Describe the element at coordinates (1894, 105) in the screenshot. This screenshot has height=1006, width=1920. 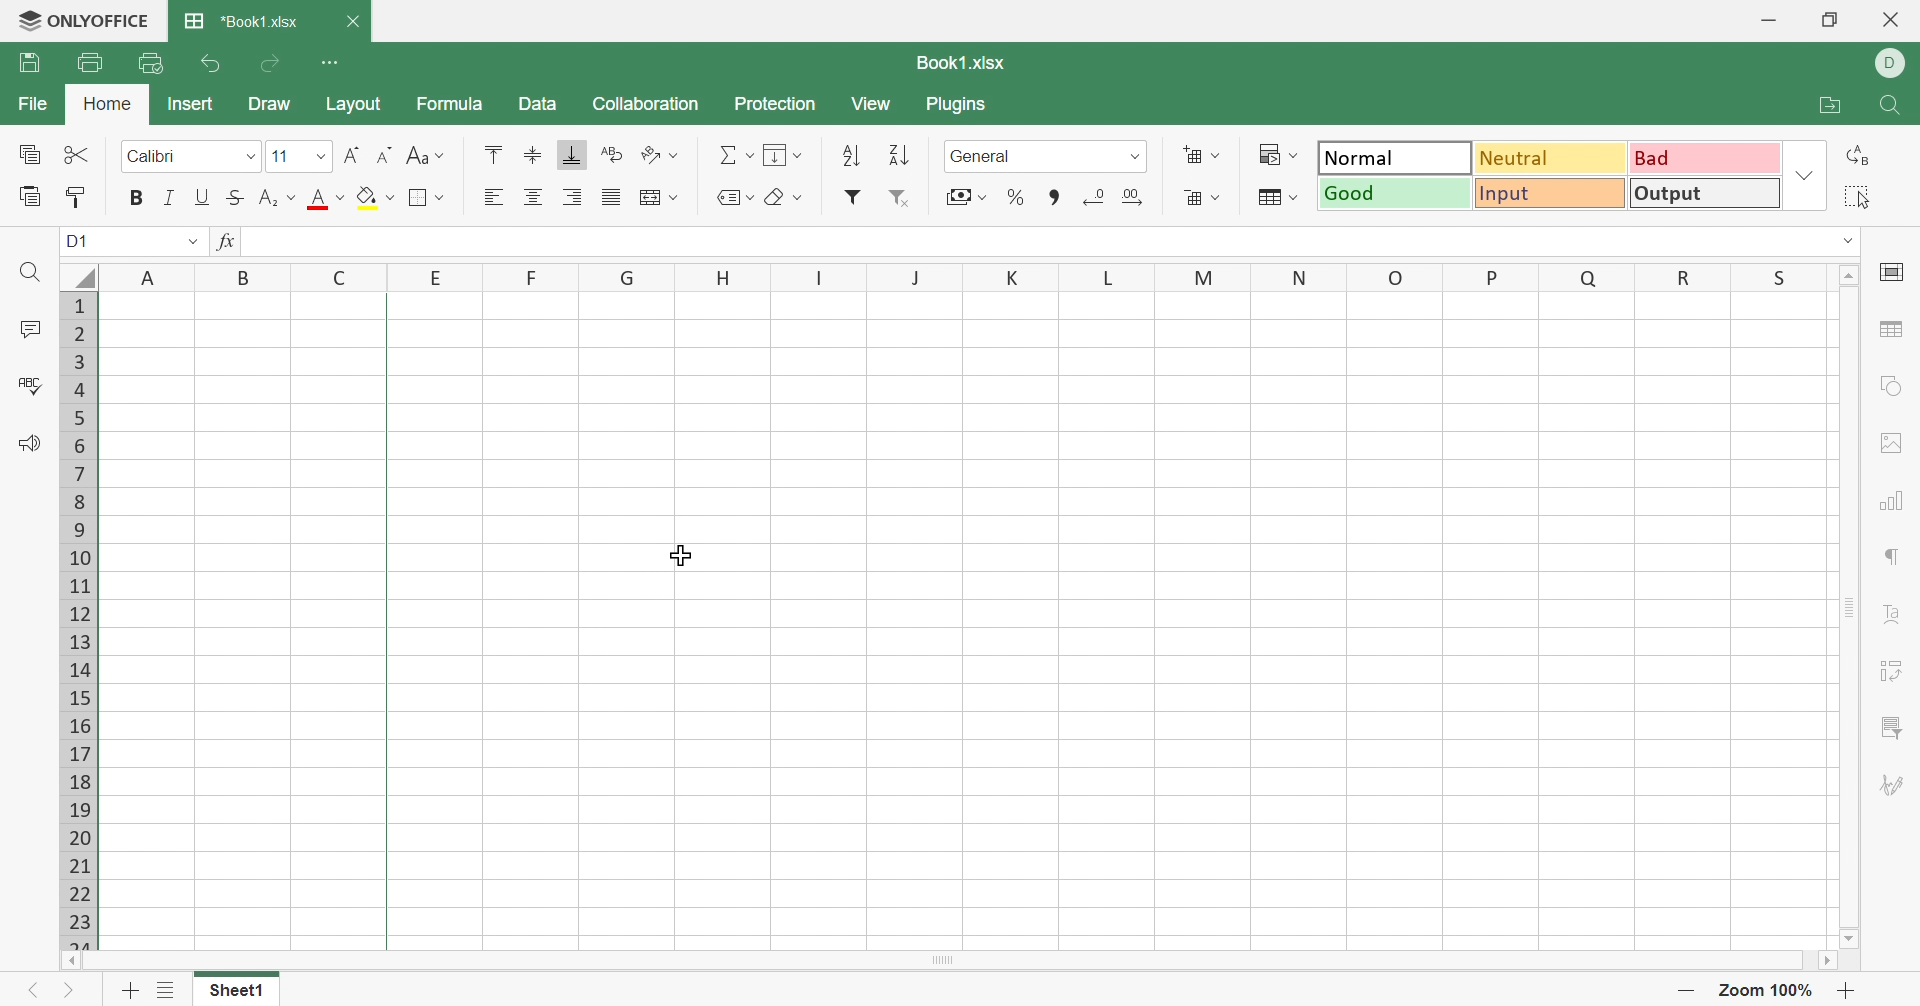
I see `Find` at that location.